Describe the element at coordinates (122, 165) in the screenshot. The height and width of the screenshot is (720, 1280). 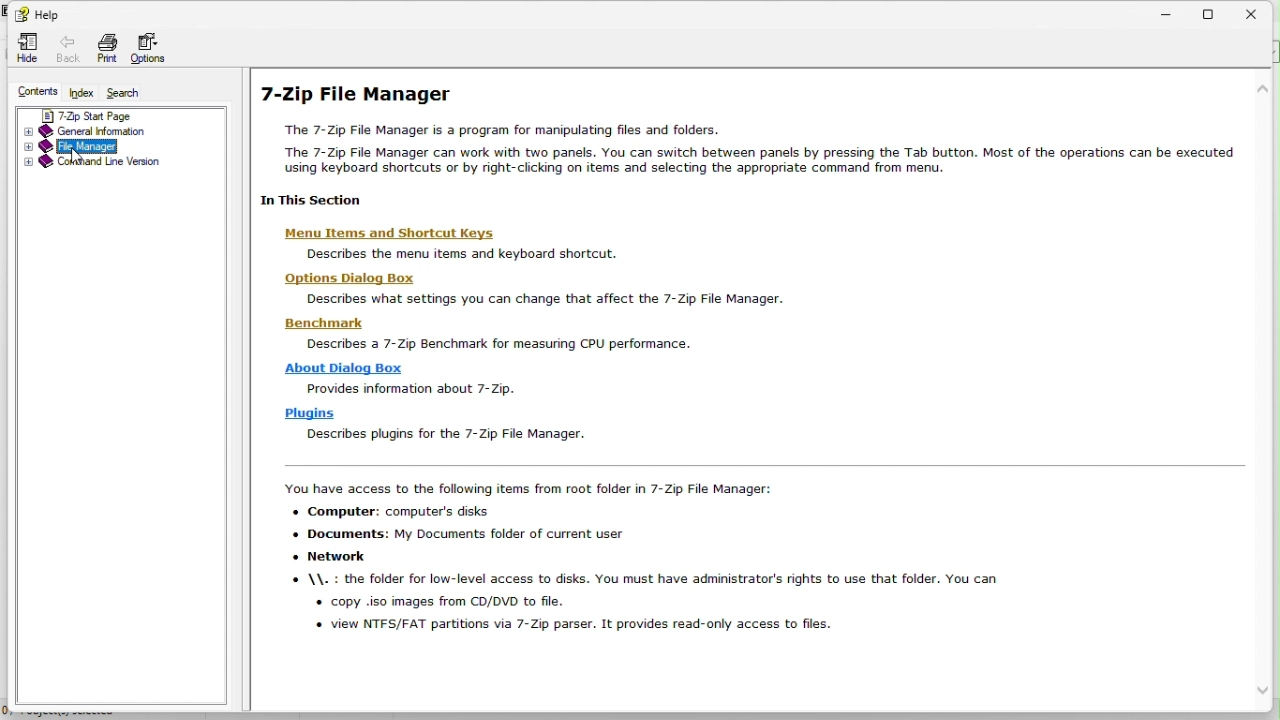
I see `Command line version` at that location.